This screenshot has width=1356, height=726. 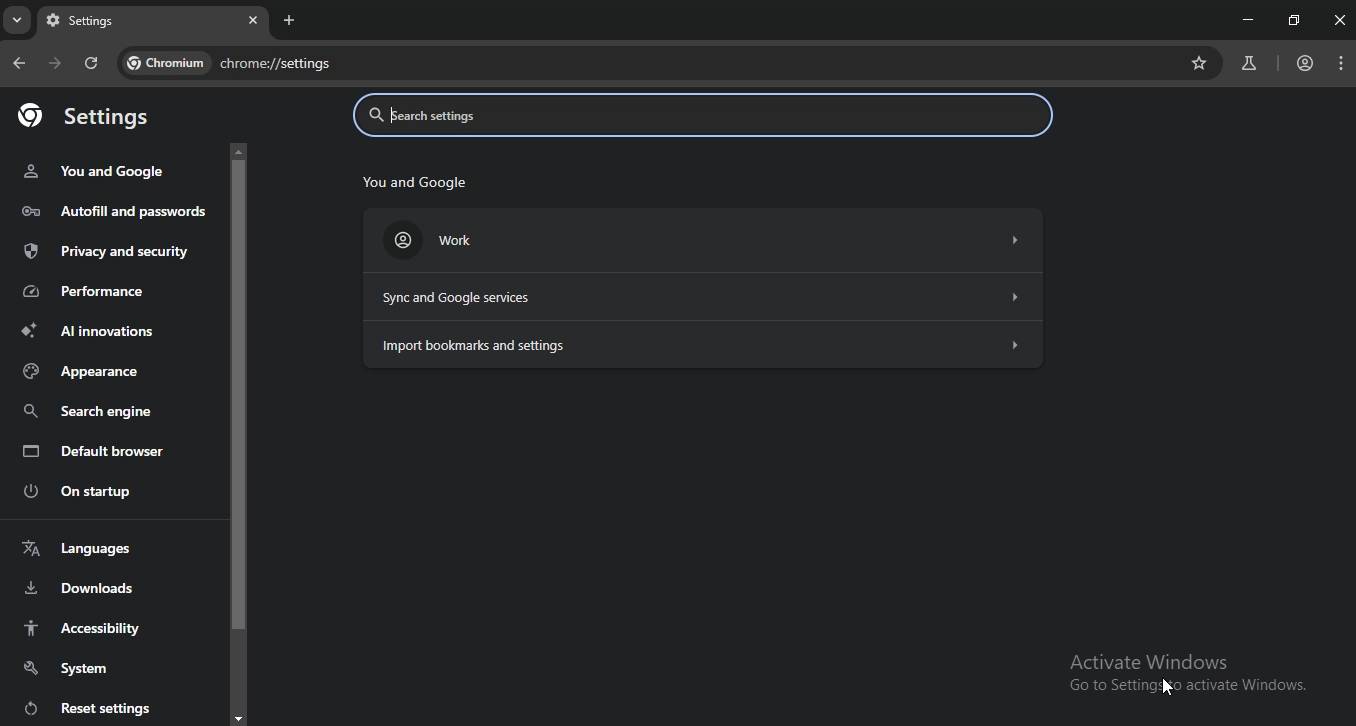 What do you see at coordinates (91, 412) in the screenshot?
I see `Search engine` at bounding box center [91, 412].